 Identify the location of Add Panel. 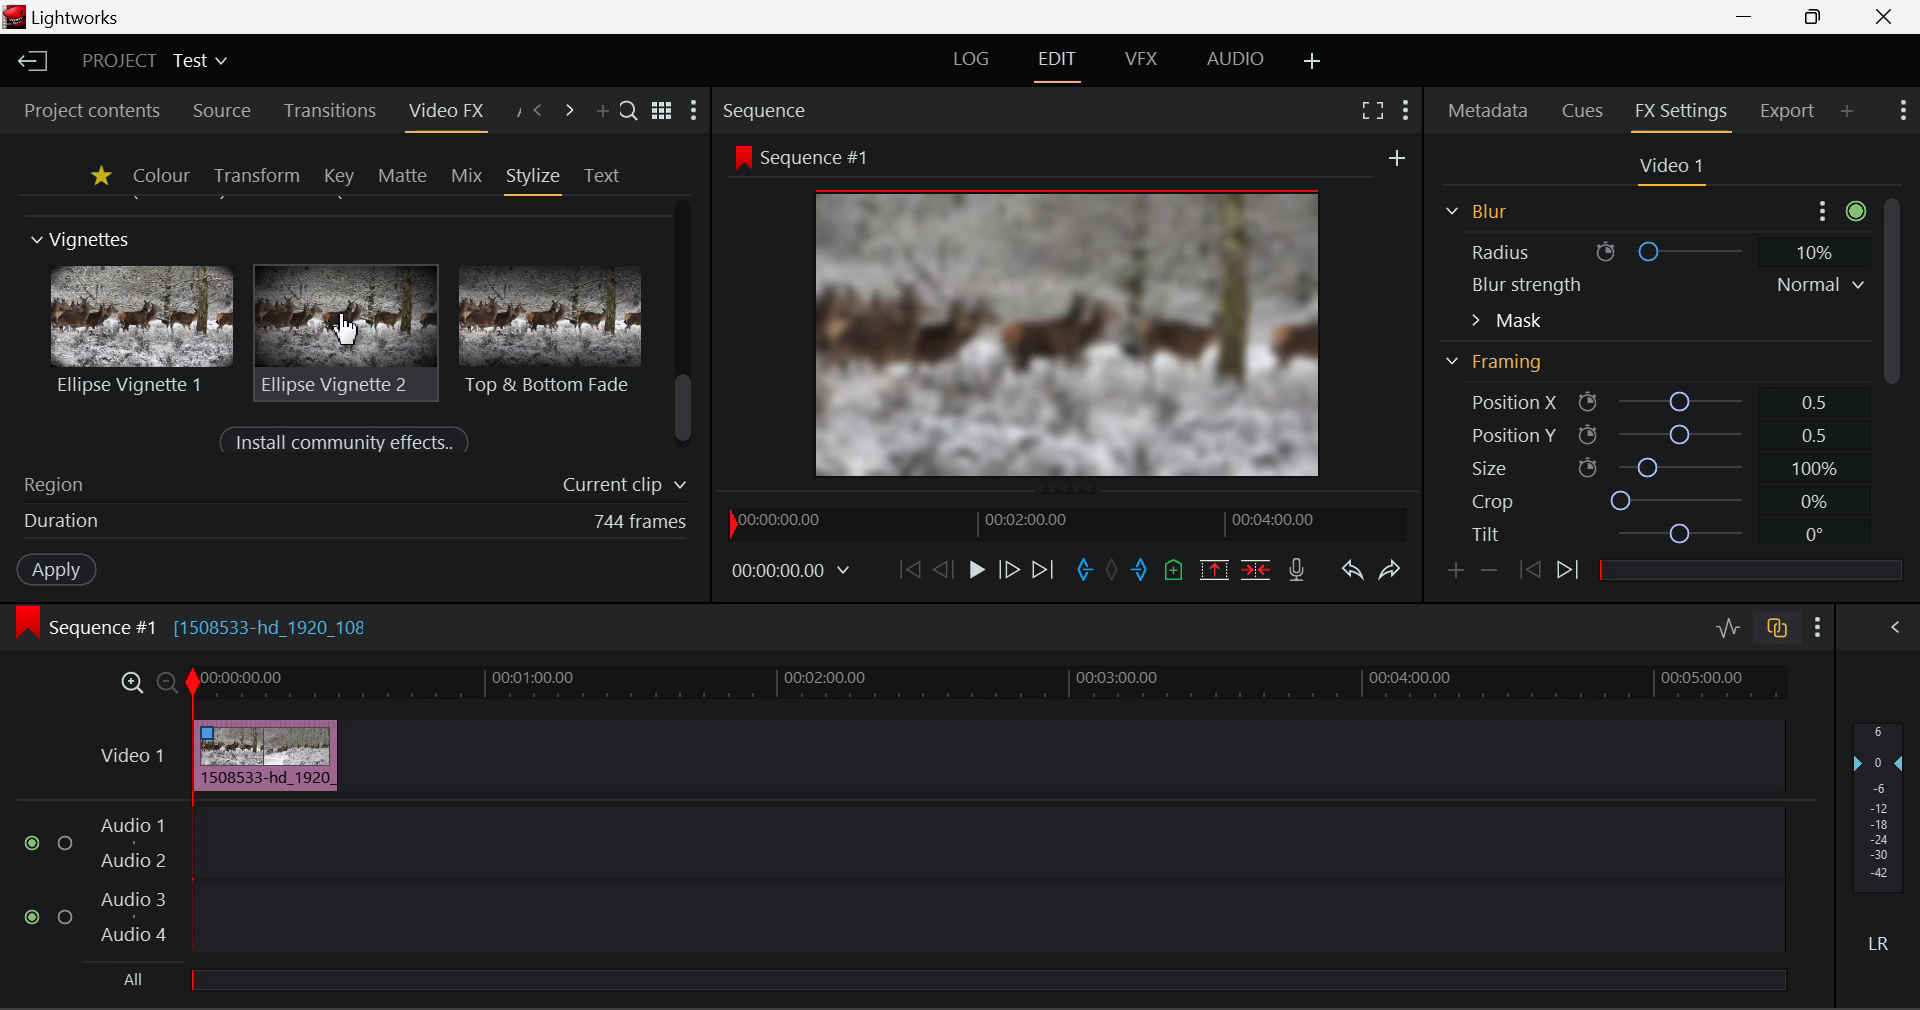
(602, 113).